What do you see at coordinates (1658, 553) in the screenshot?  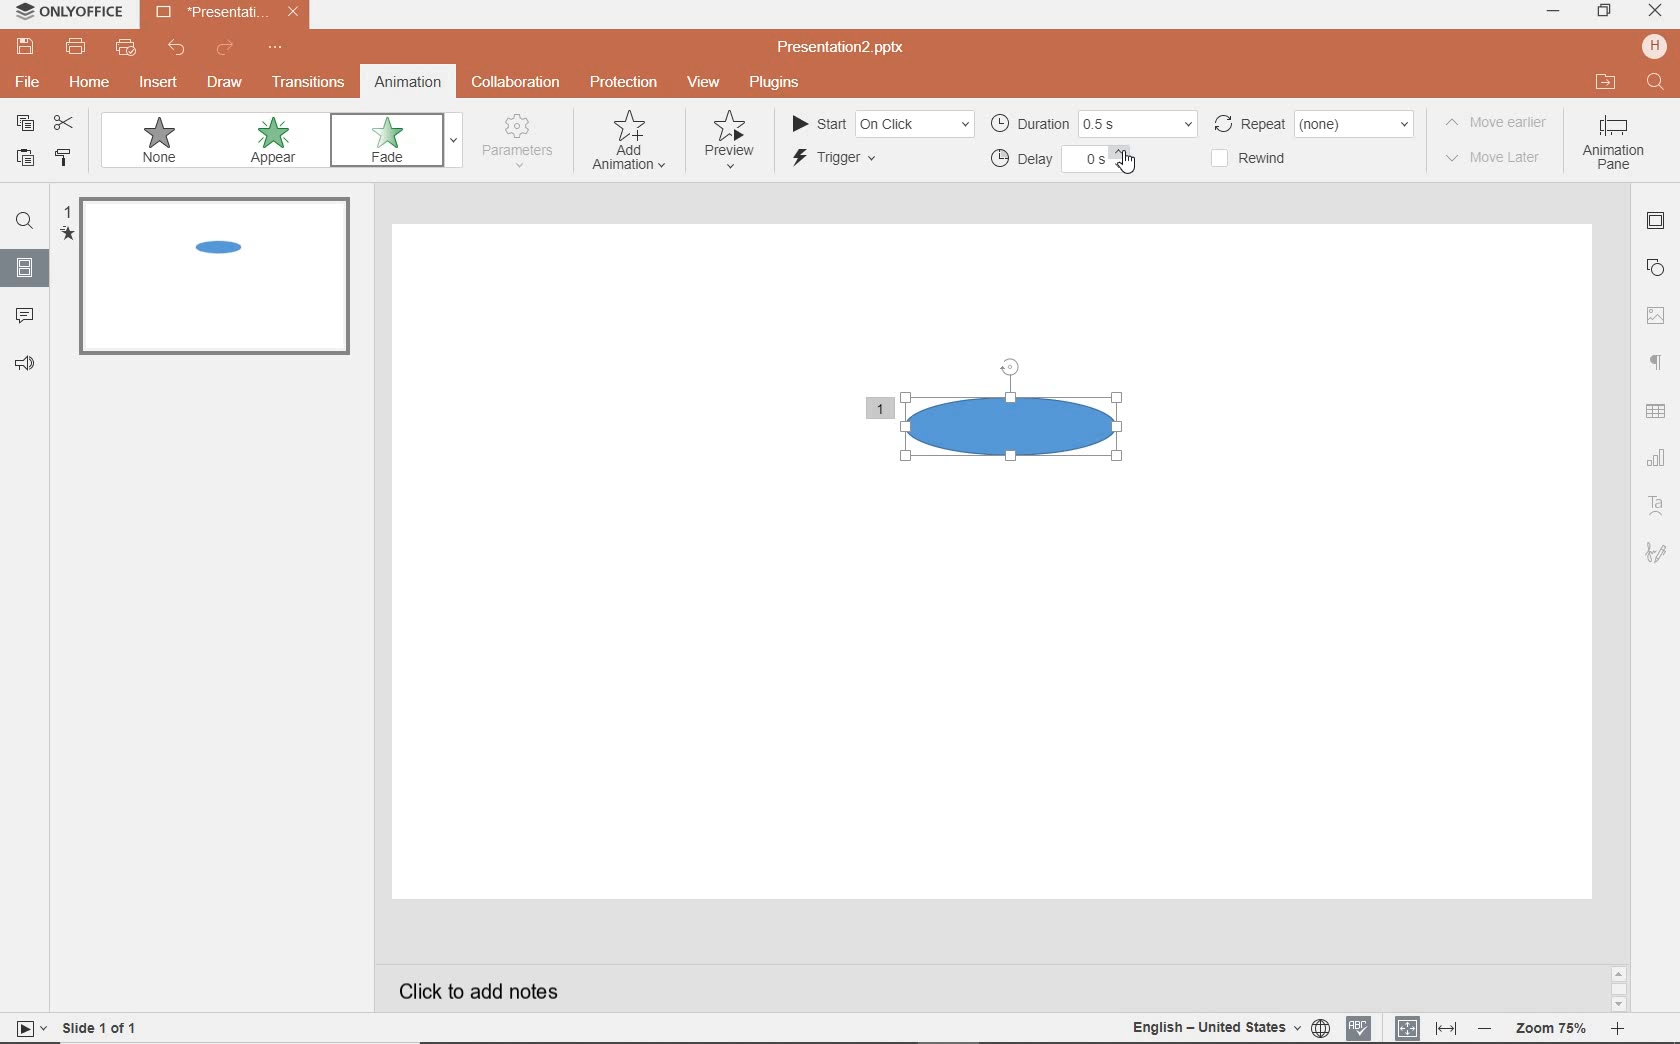 I see `signature` at bounding box center [1658, 553].